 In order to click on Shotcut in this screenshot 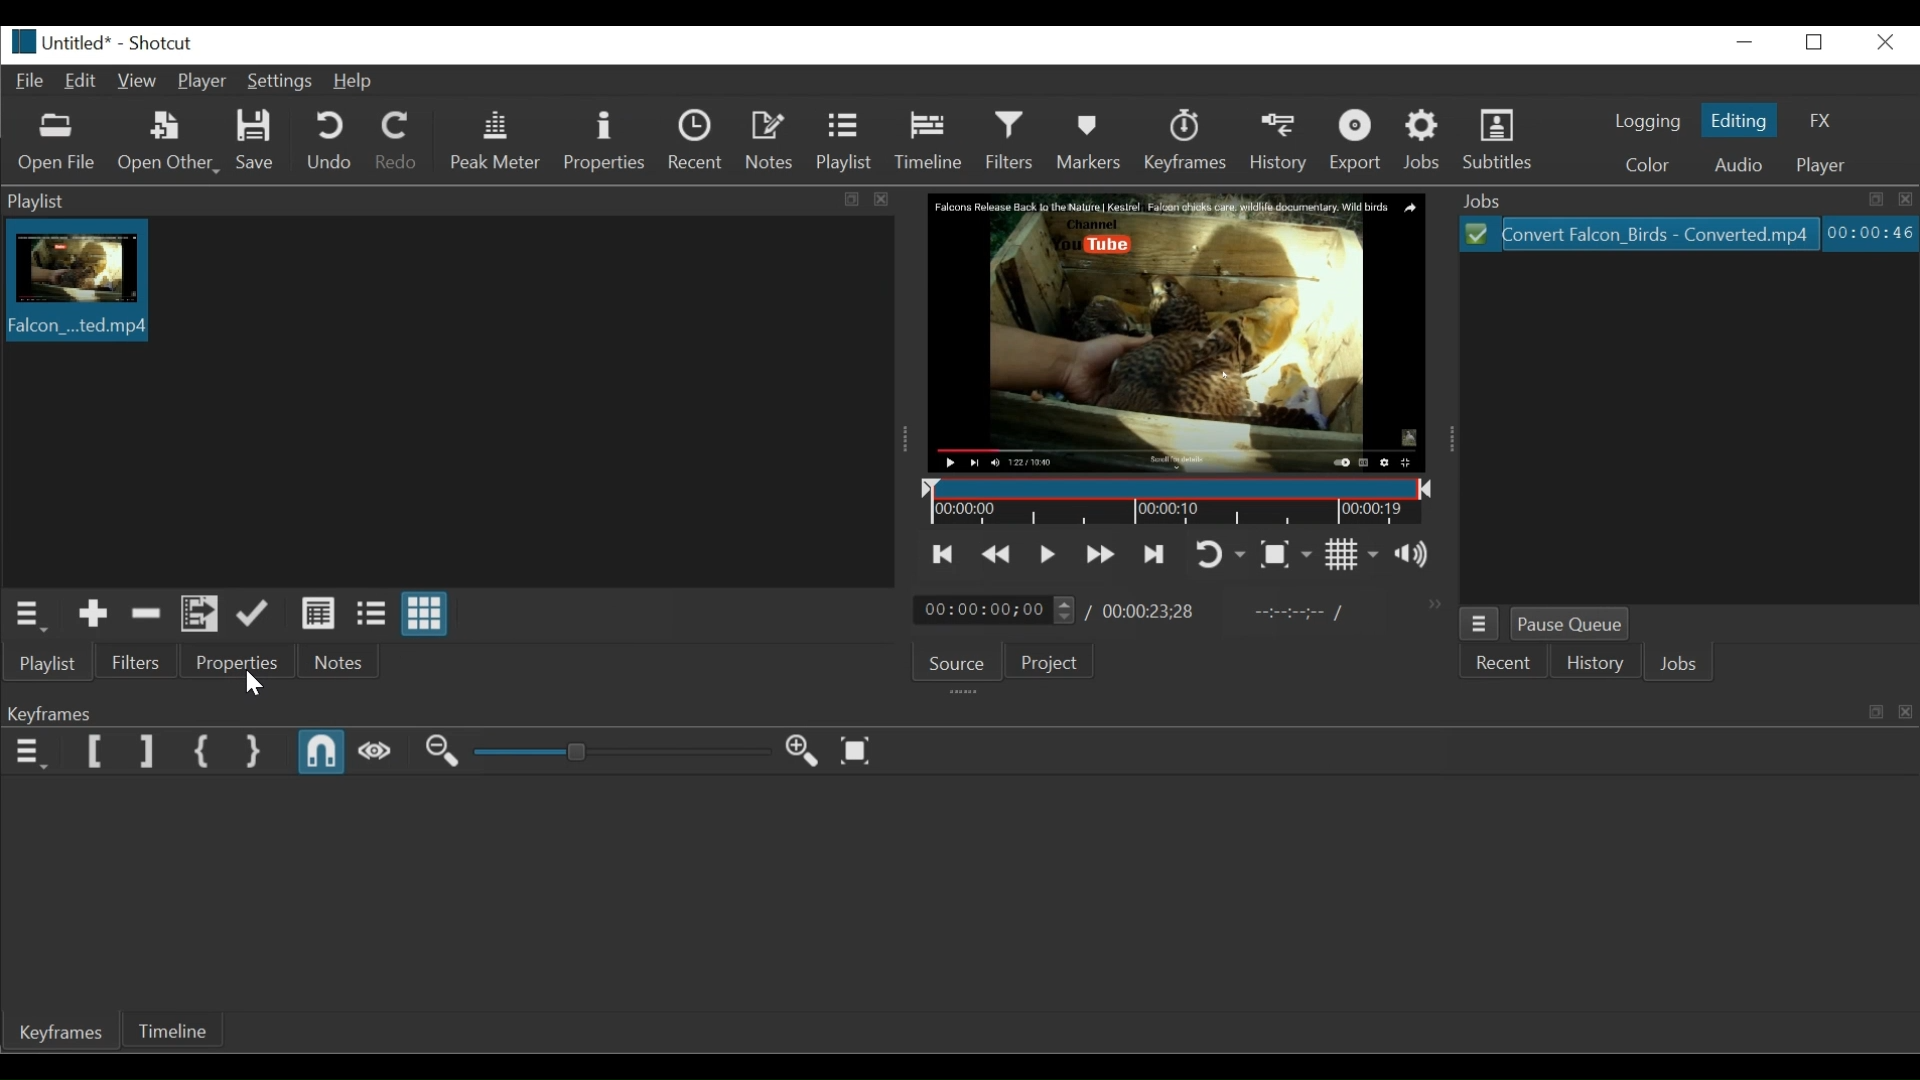, I will do `click(160, 45)`.